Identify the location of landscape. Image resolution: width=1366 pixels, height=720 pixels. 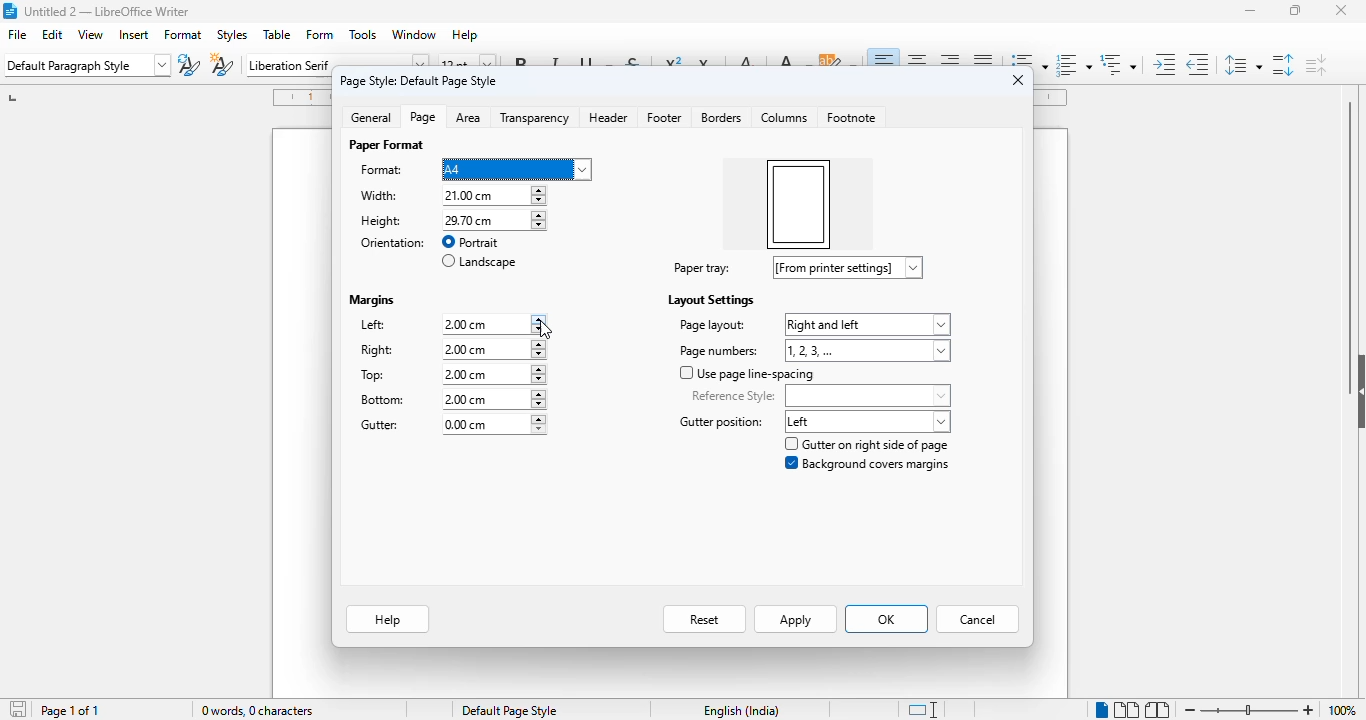
(480, 261).